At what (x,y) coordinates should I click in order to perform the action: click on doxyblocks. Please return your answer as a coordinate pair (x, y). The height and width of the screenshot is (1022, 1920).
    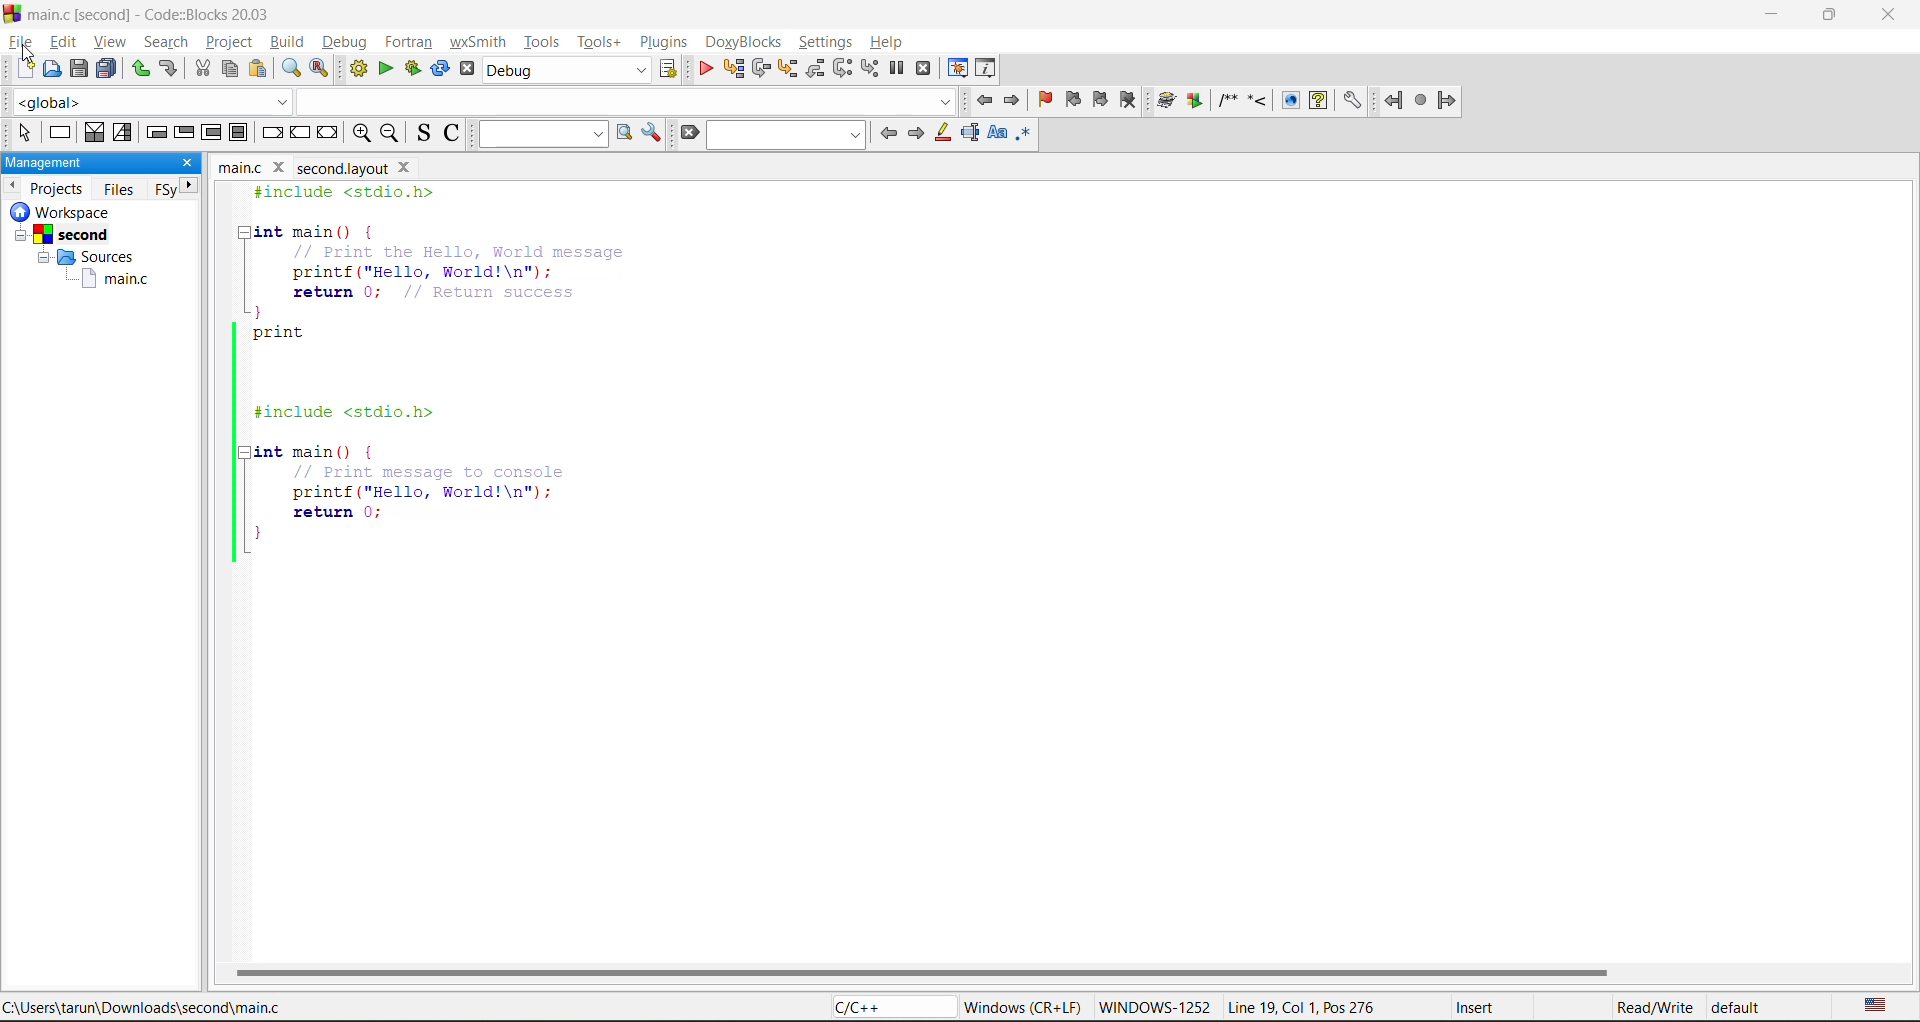
    Looking at the image, I should click on (748, 41).